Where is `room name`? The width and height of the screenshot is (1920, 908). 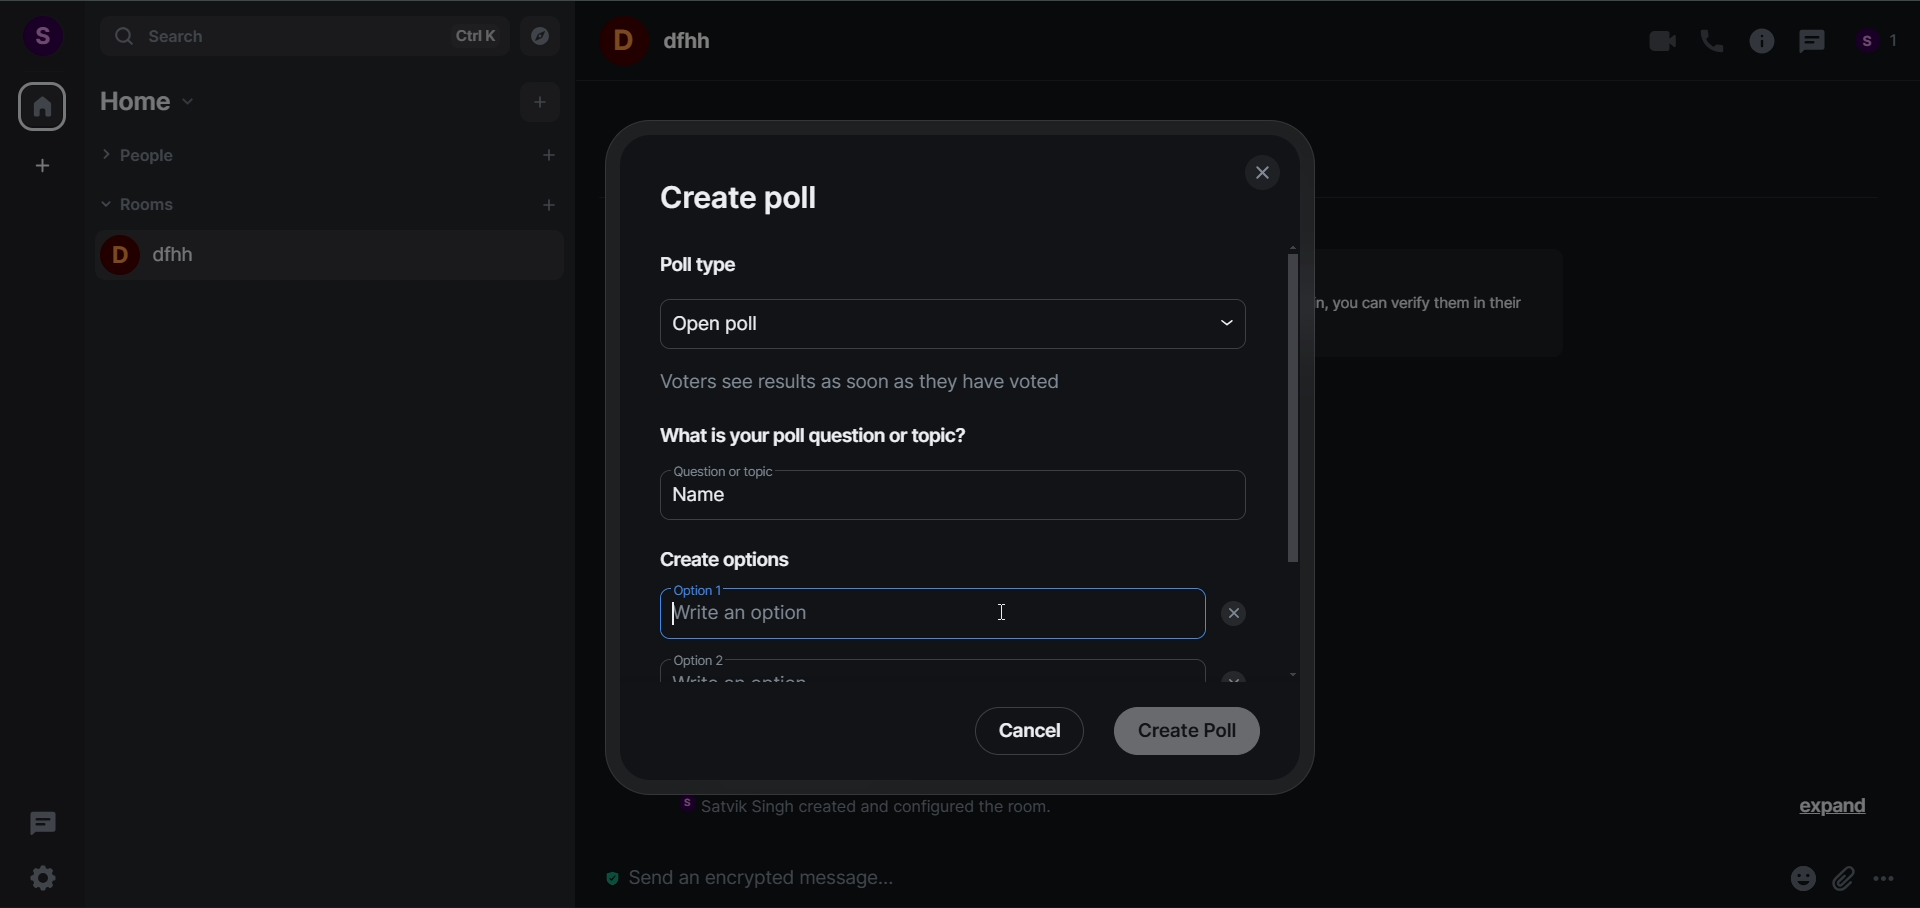 room name is located at coordinates (664, 39).